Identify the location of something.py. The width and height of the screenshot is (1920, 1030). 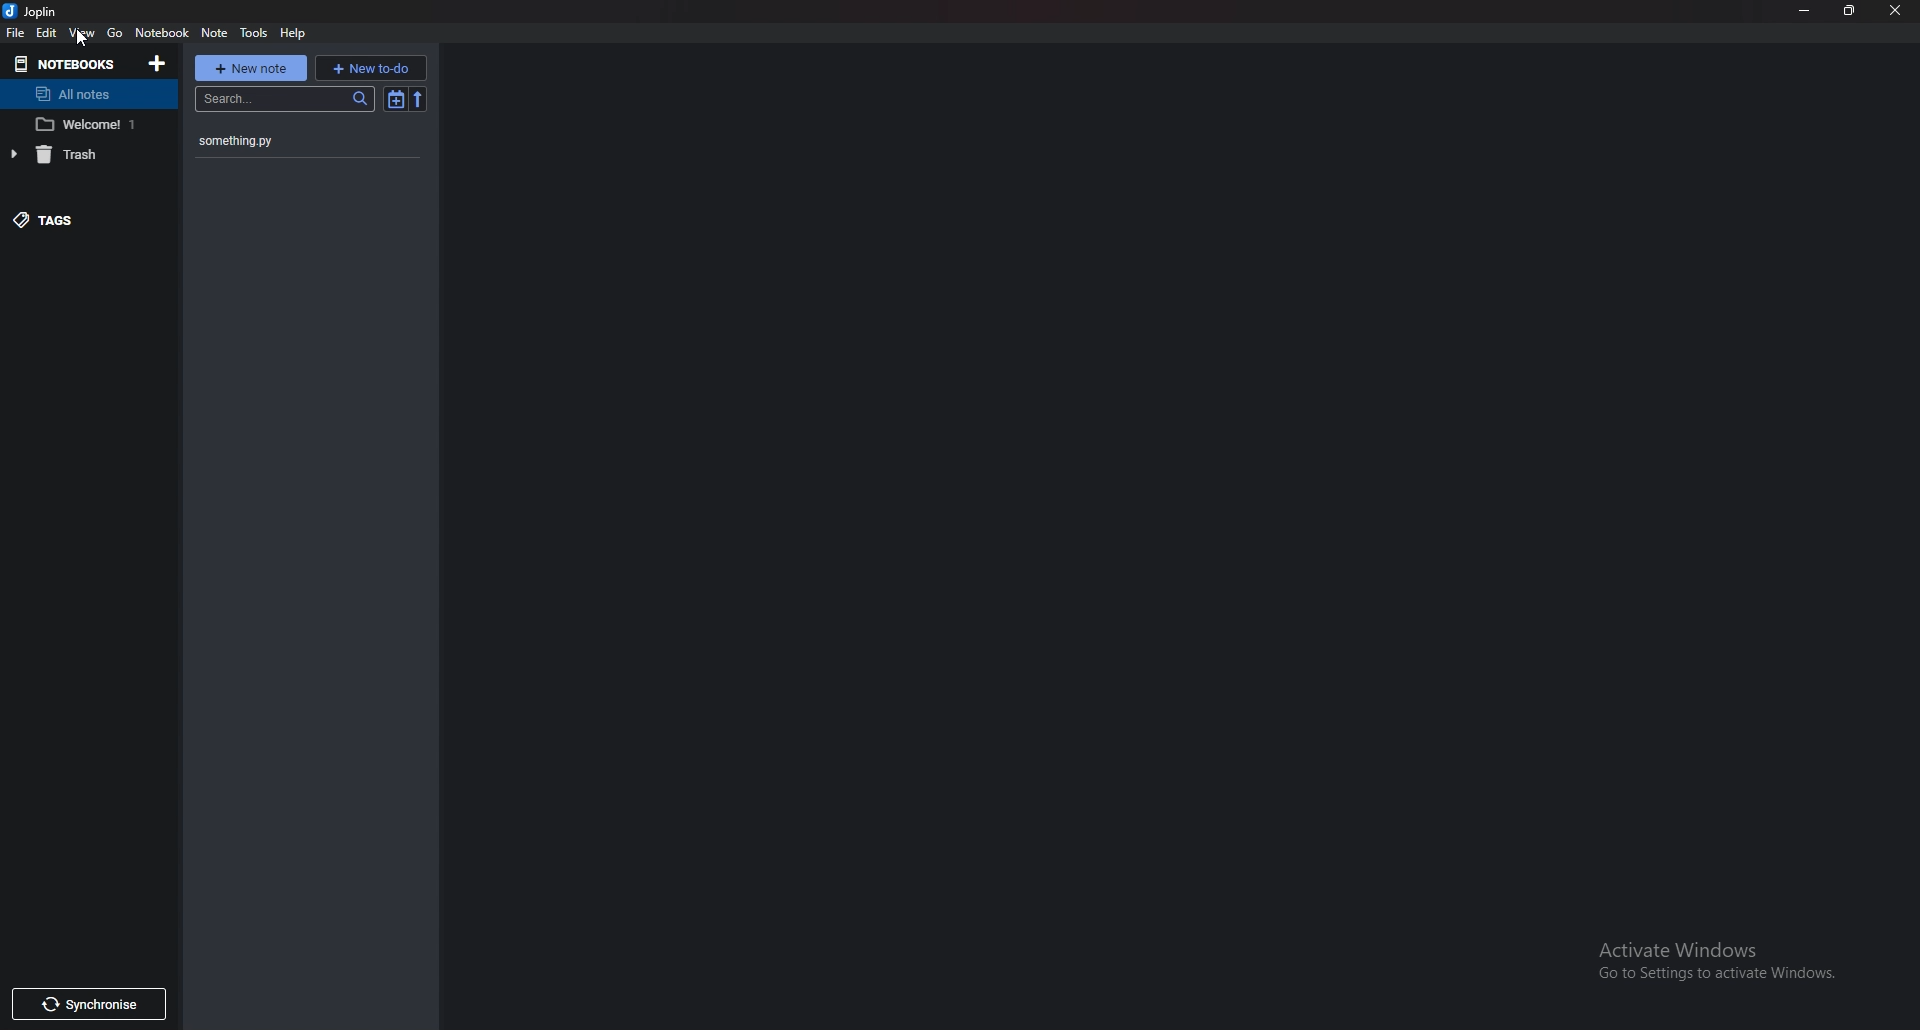
(283, 141).